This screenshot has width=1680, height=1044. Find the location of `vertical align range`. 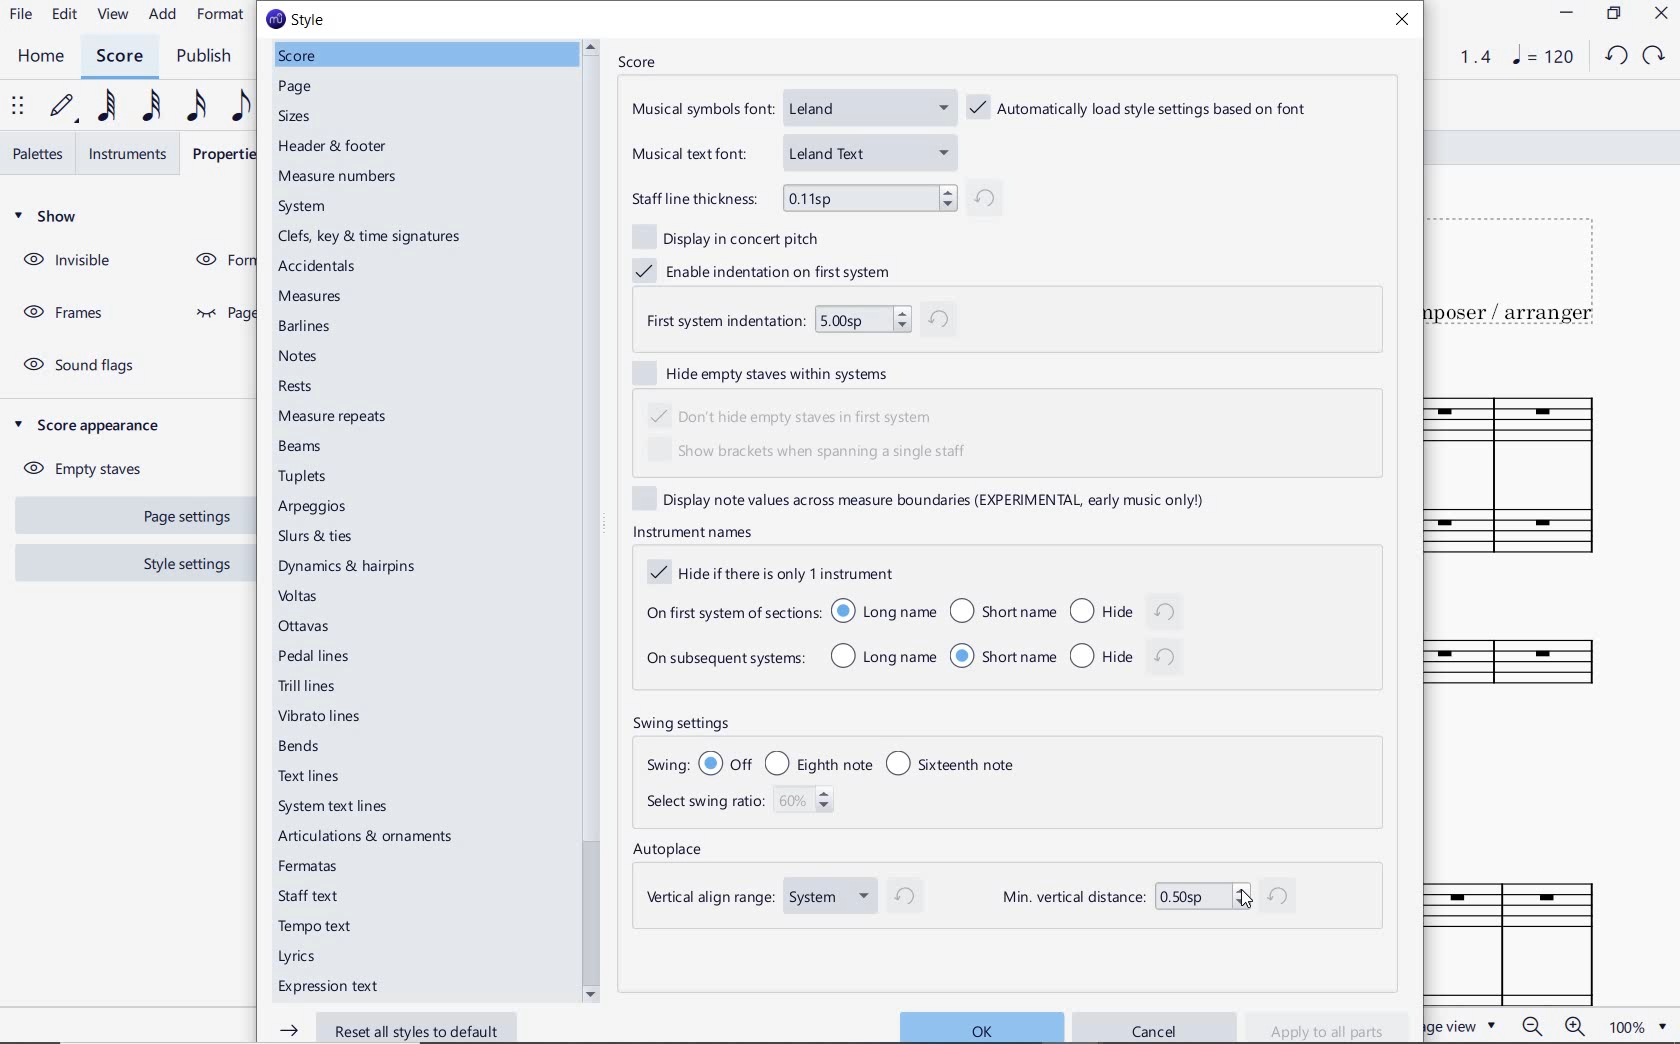

vertical align range is located at coordinates (777, 899).